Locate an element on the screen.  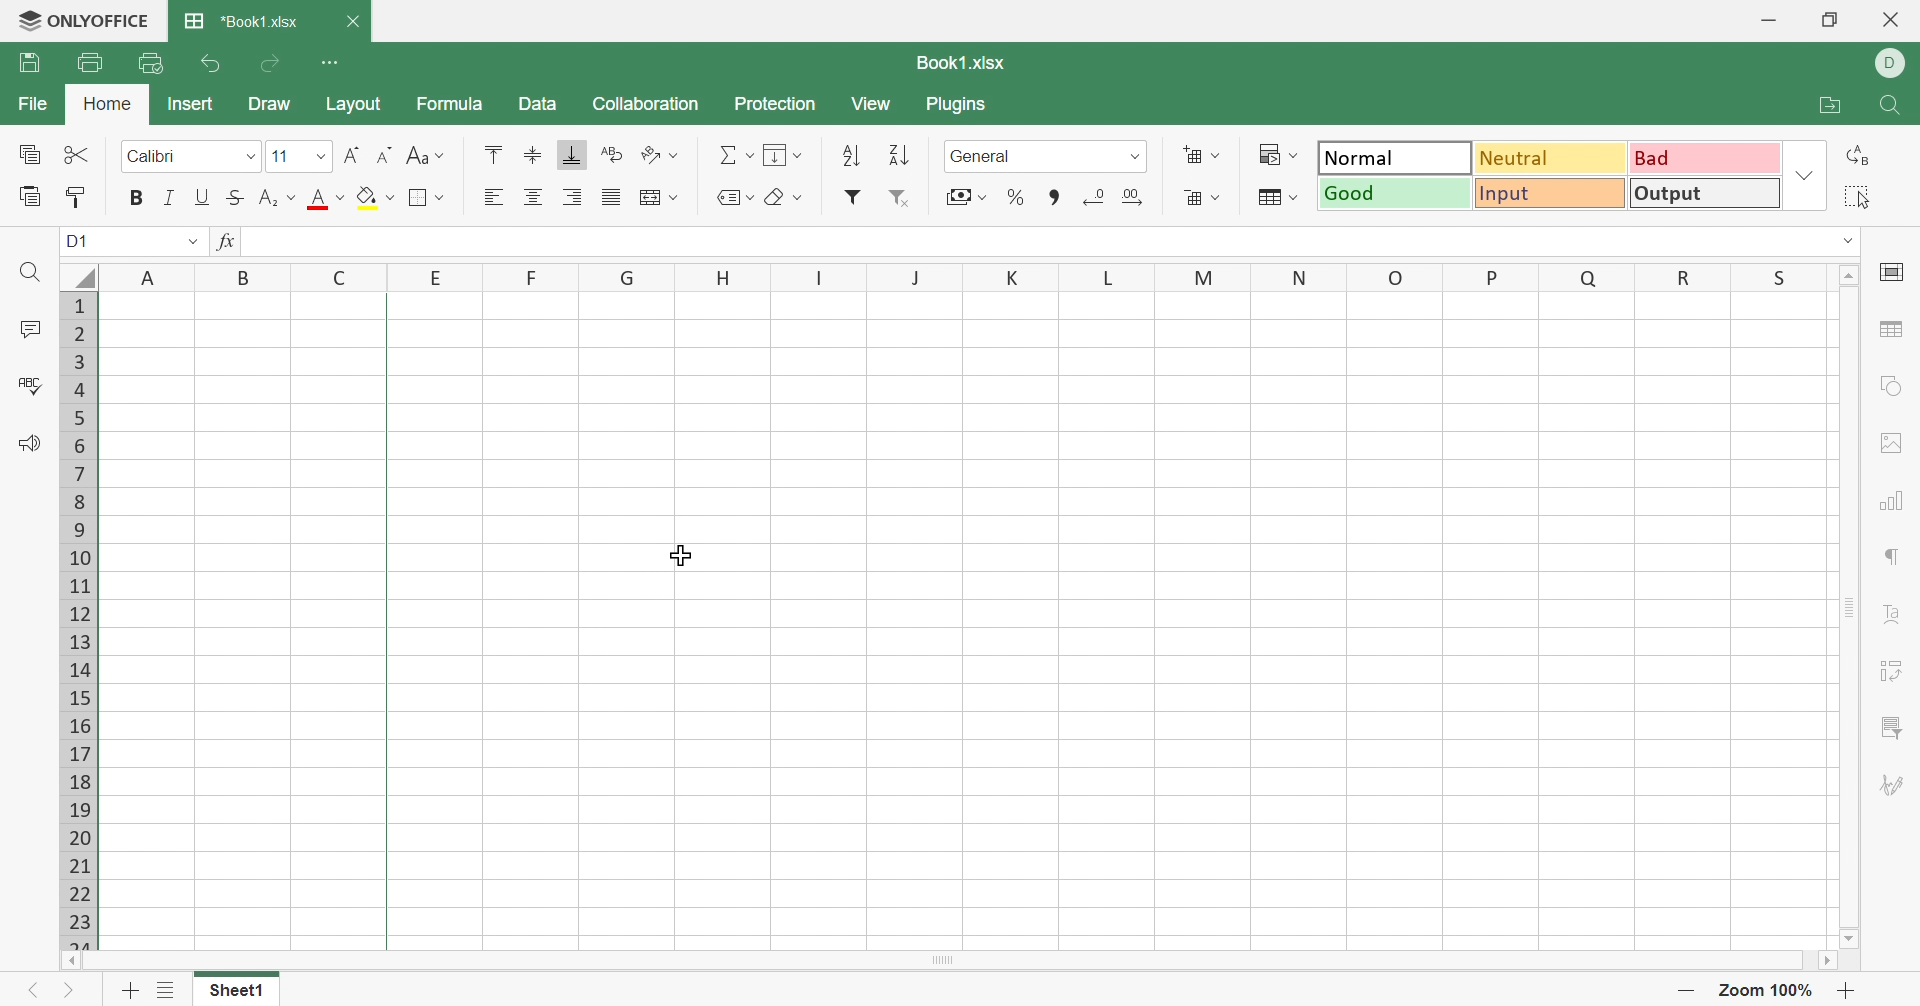
Align Middle is located at coordinates (533, 154).